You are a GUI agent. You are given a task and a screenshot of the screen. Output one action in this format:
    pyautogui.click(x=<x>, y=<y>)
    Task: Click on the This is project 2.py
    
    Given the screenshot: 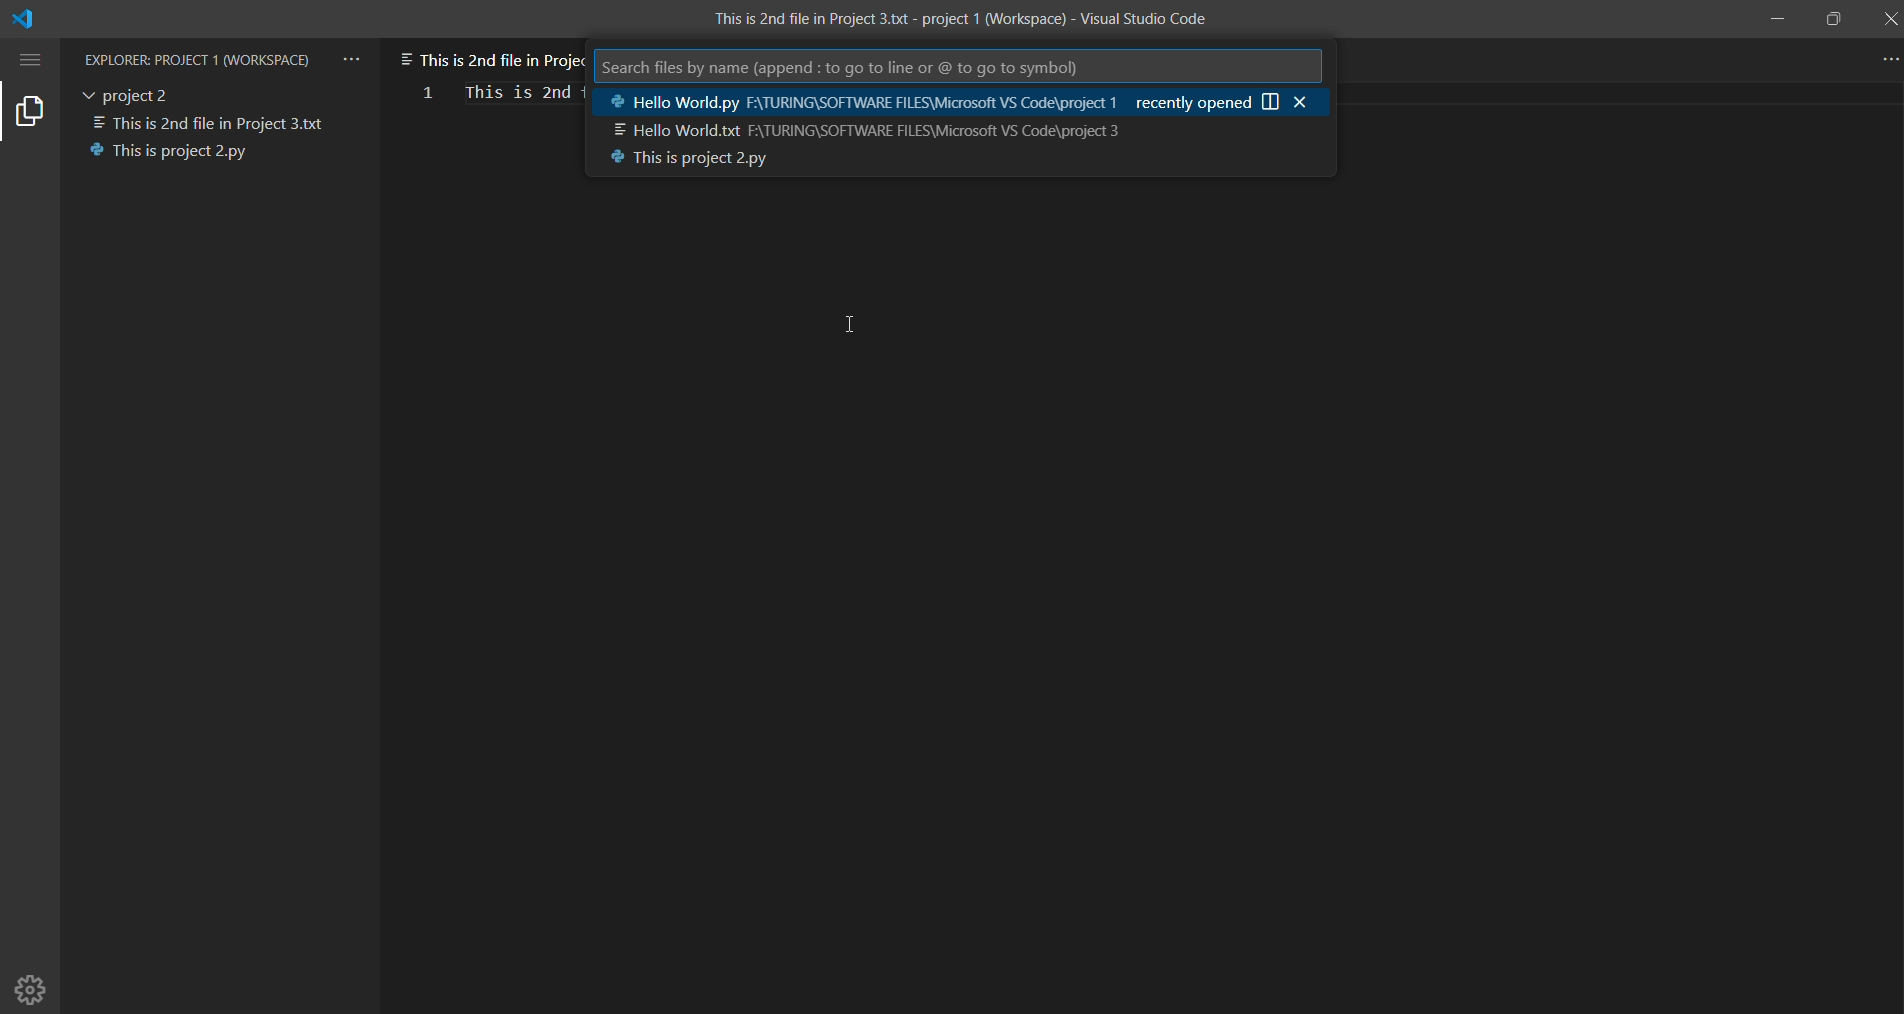 What is the action you would take?
    pyautogui.click(x=176, y=151)
    